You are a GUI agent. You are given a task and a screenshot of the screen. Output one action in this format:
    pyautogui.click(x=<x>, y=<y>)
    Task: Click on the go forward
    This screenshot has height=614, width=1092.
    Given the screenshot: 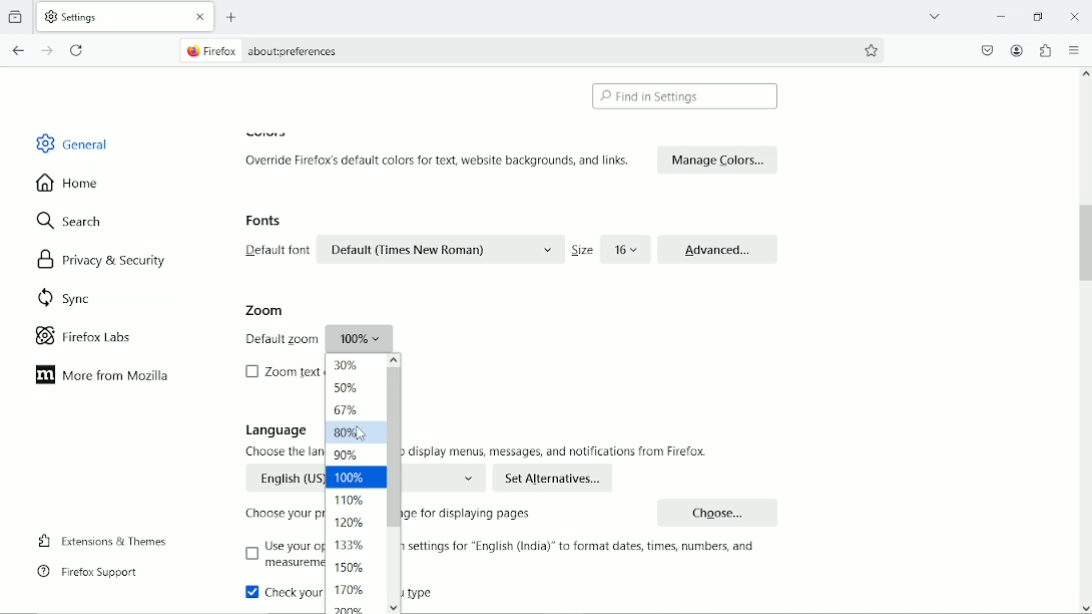 What is the action you would take?
    pyautogui.click(x=47, y=51)
    